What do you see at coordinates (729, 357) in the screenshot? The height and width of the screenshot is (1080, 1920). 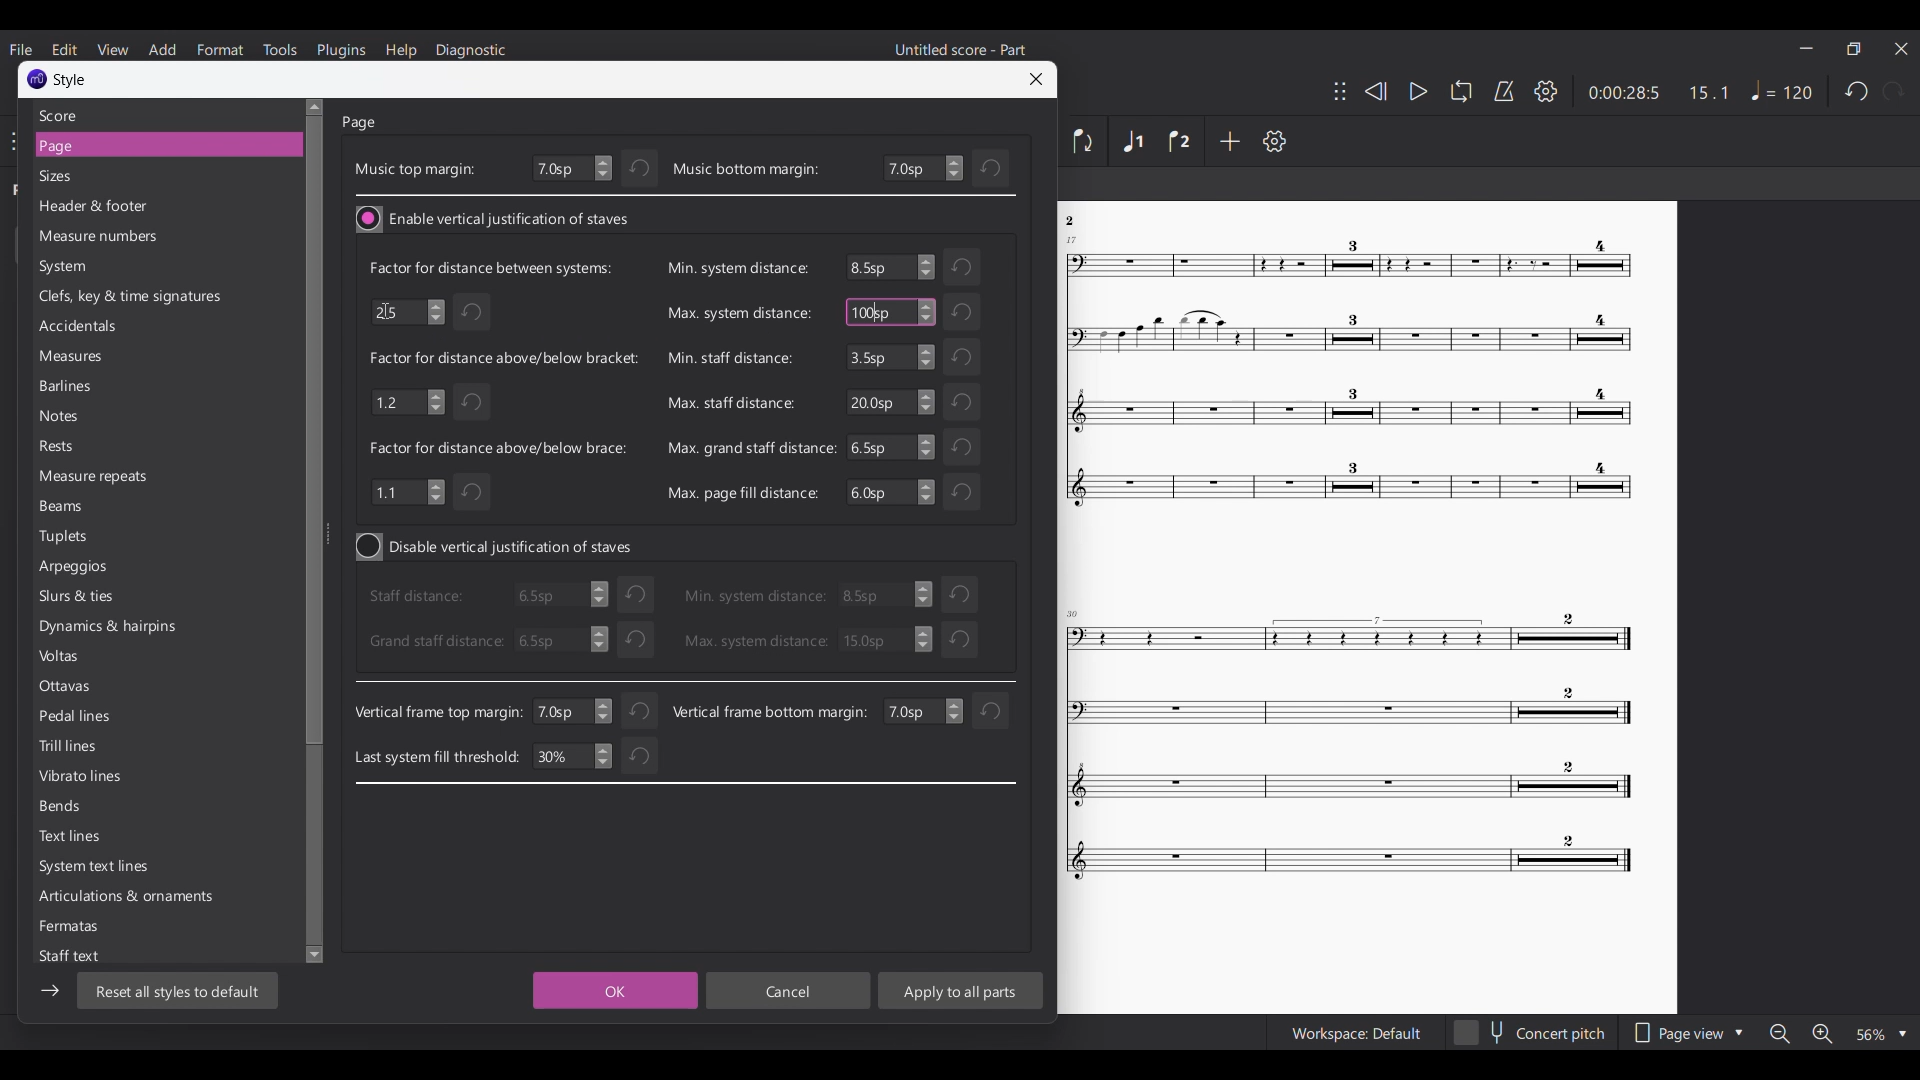 I see `Min. staff distance` at bounding box center [729, 357].